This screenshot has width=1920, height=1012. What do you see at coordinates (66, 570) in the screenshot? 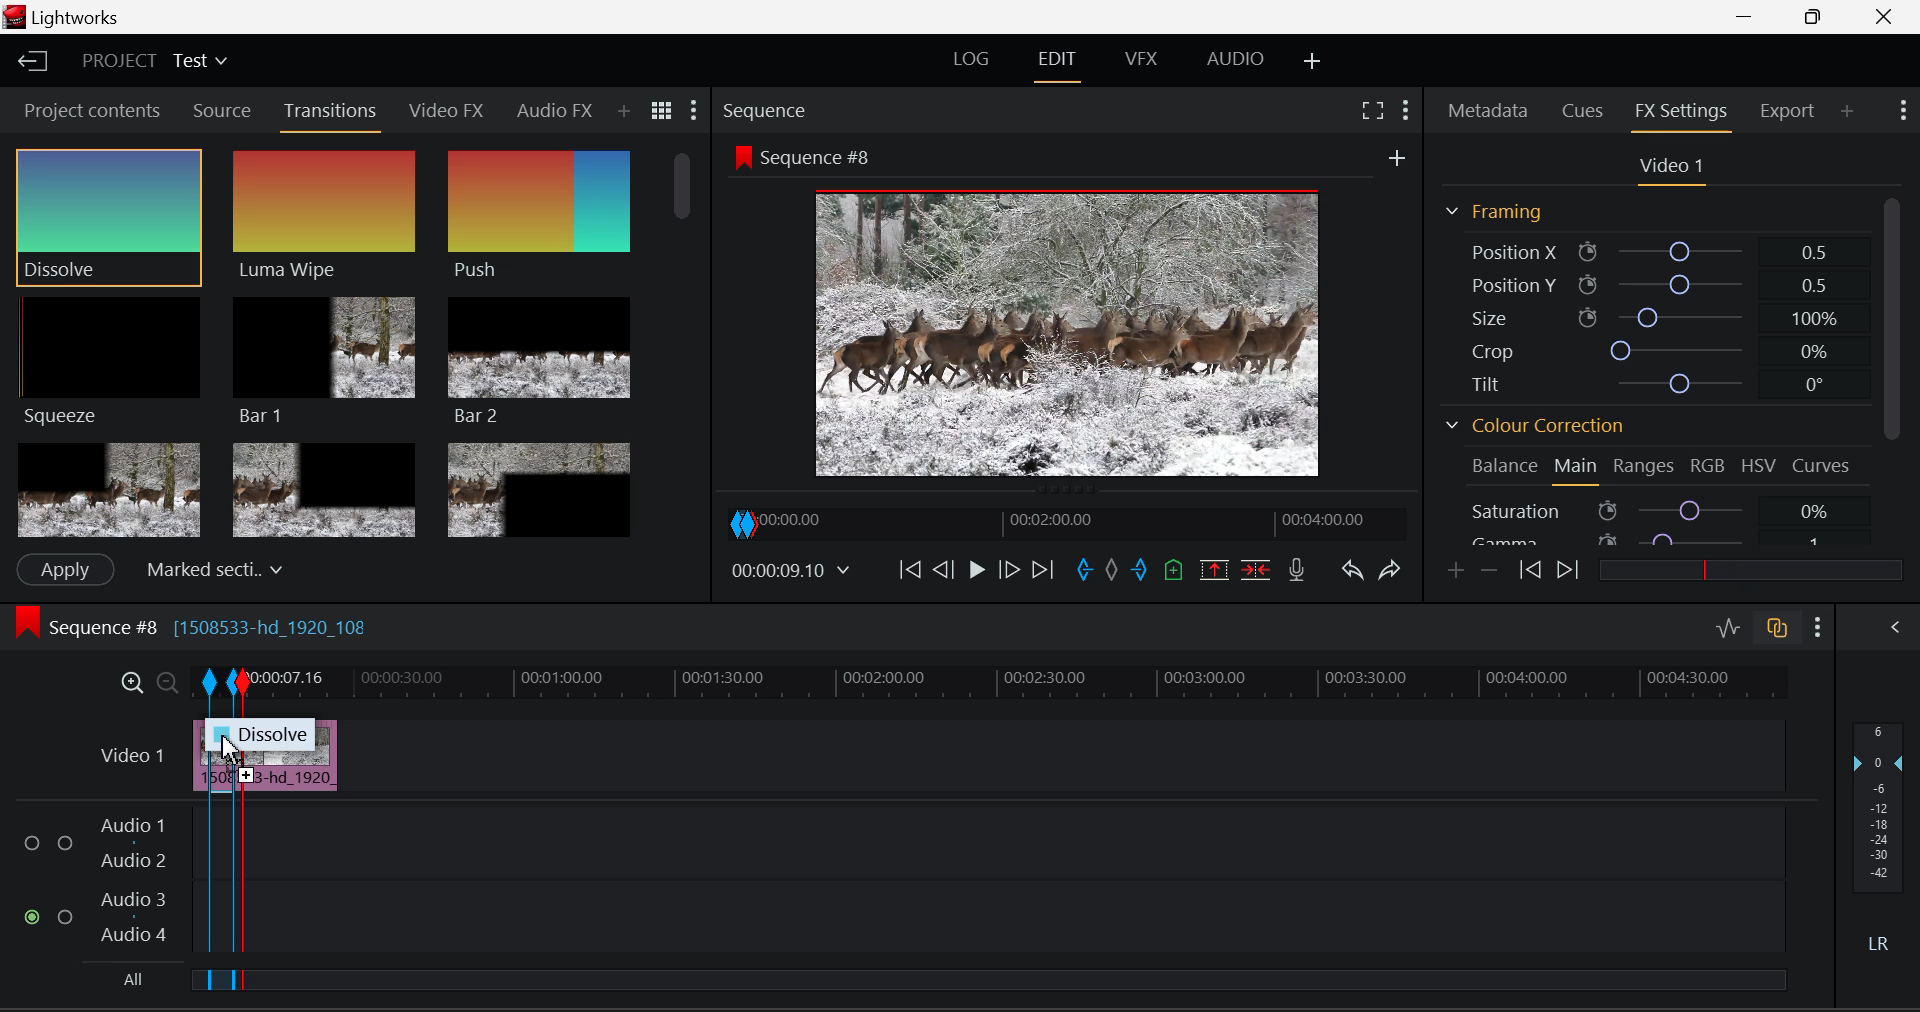
I see `Apply` at bounding box center [66, 570].